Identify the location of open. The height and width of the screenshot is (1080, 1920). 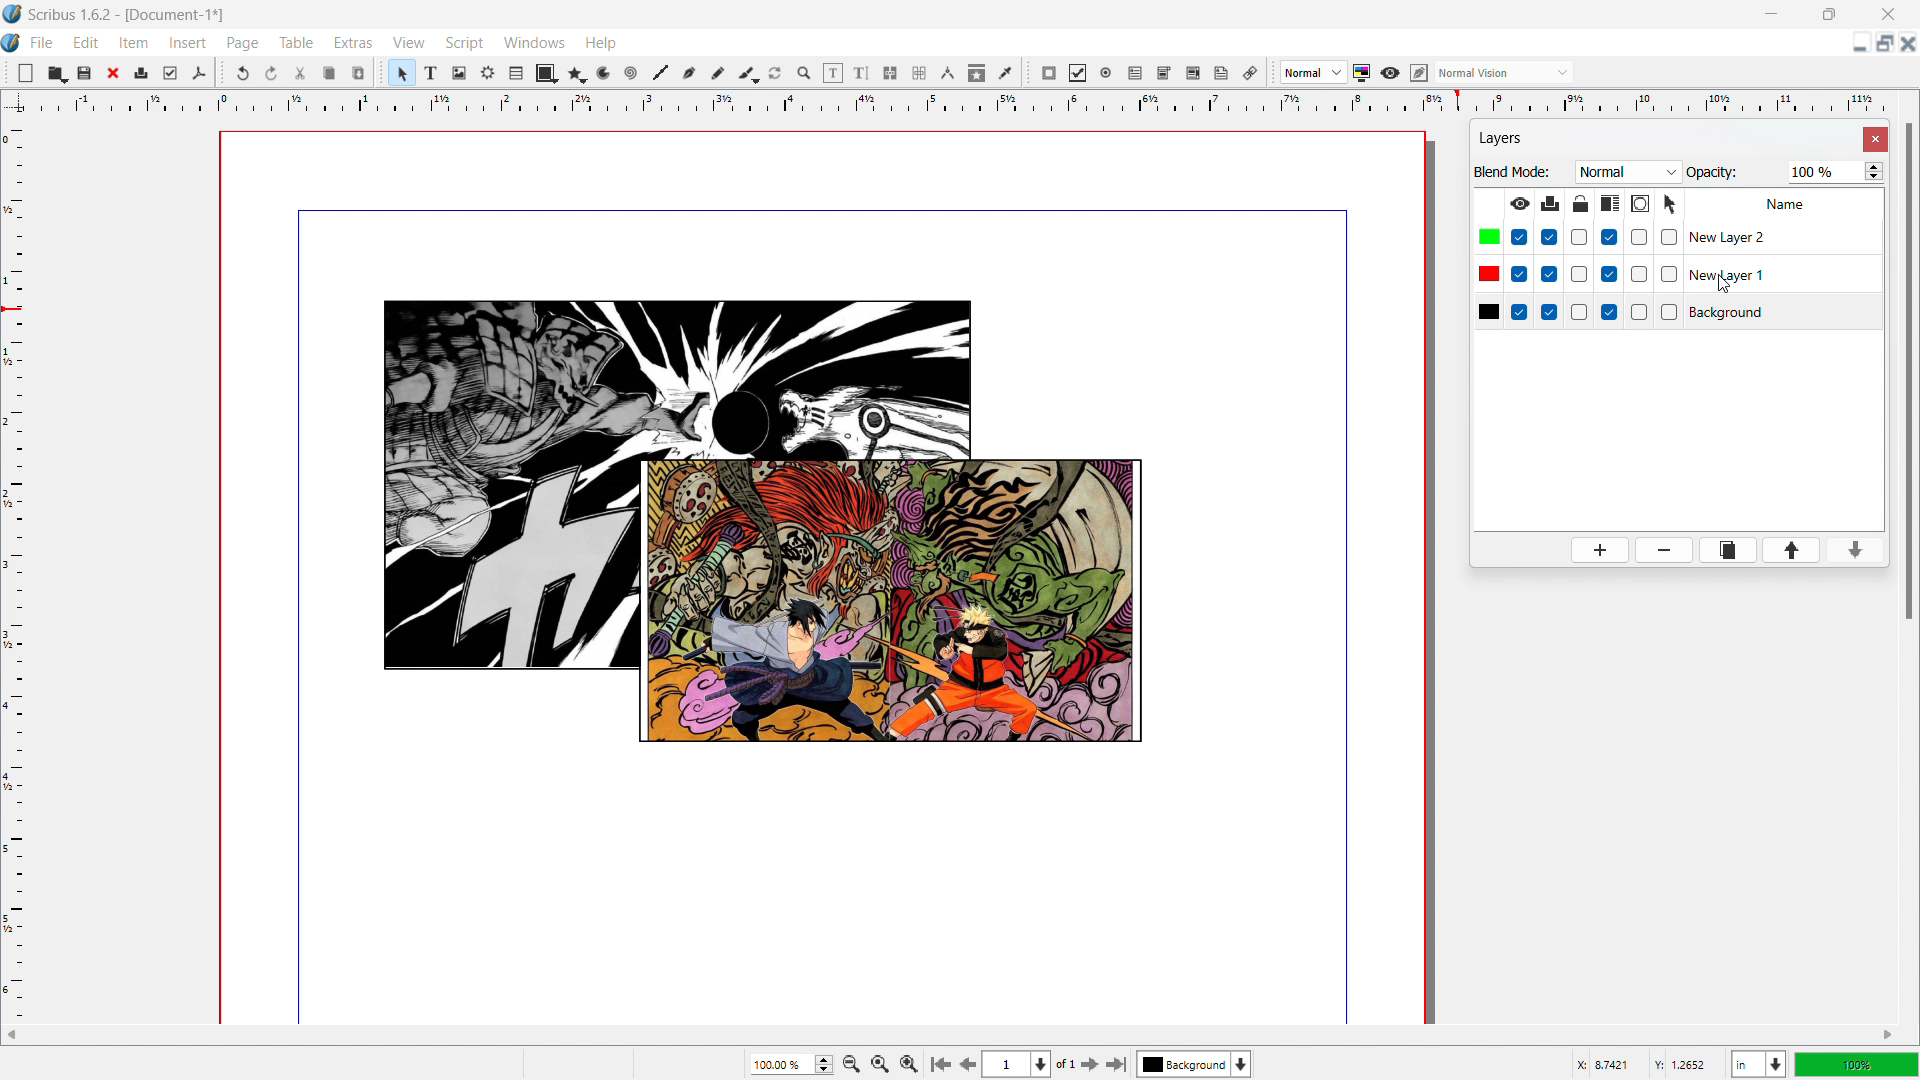
(57, 73).